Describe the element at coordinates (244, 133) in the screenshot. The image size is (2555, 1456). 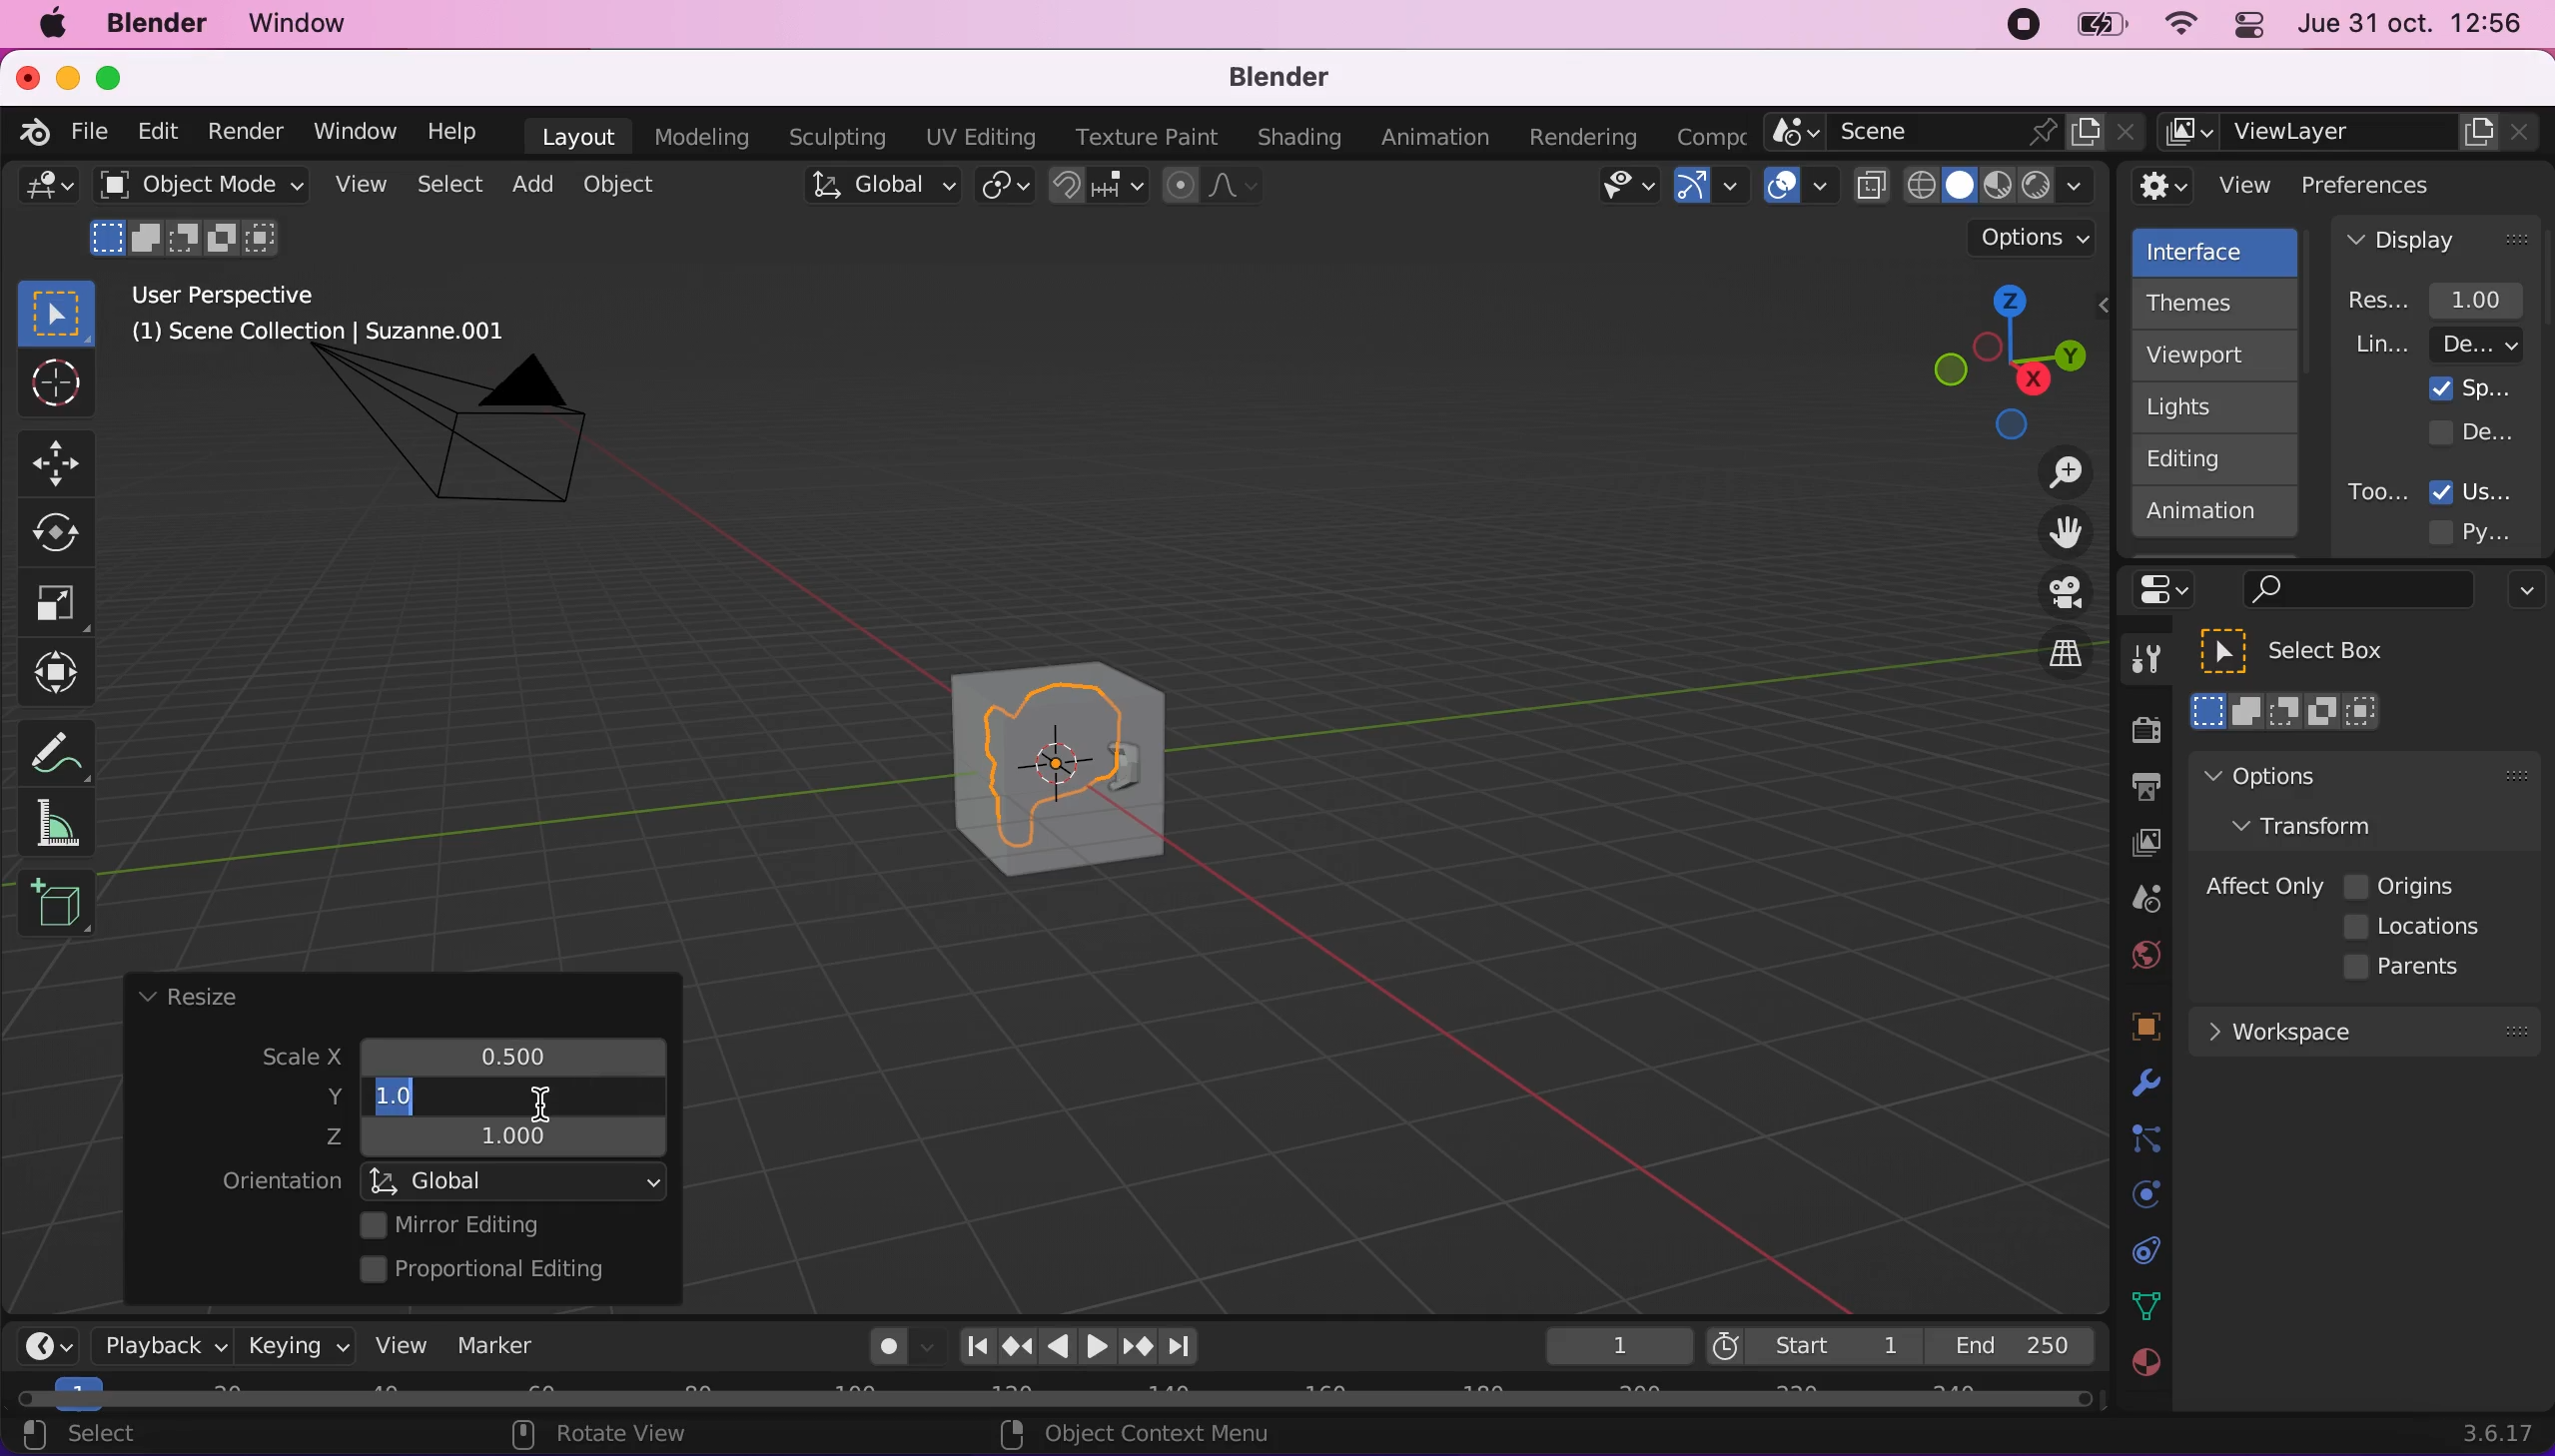
I see `render` at that location.